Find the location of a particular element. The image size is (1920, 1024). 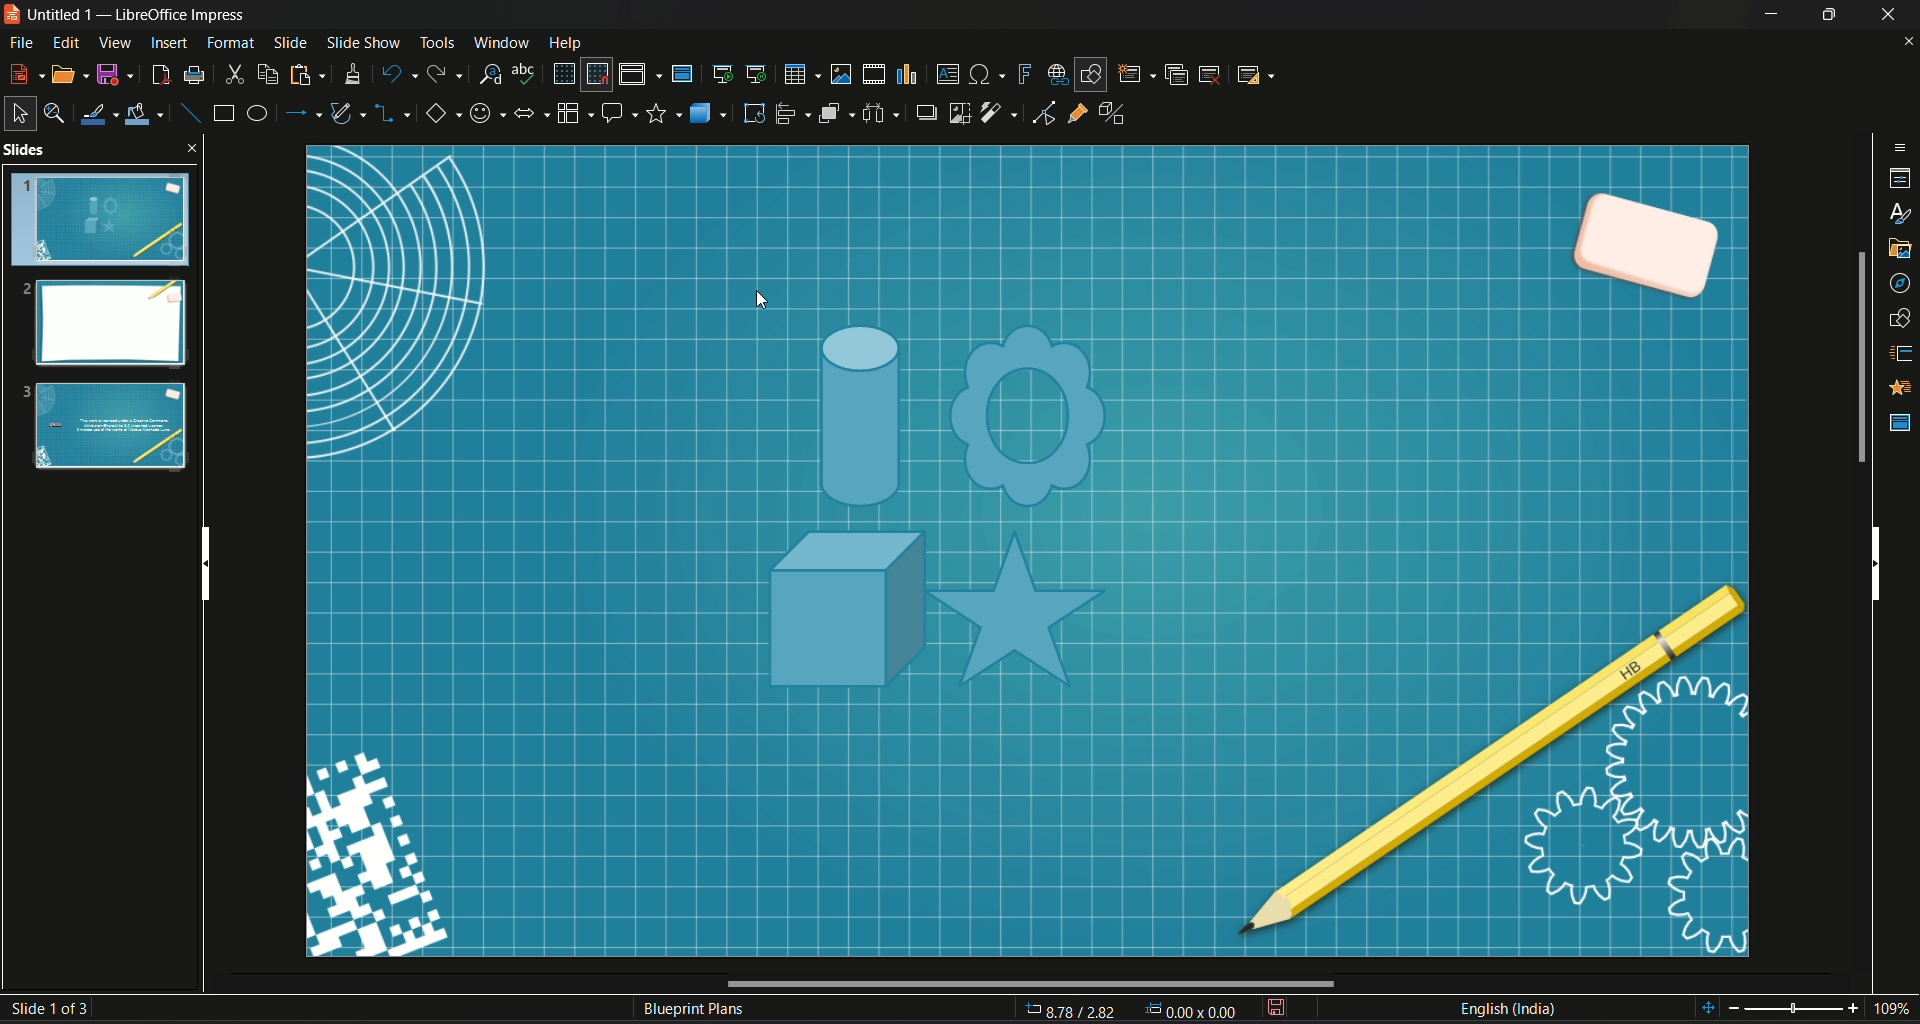

callout share is located at coordinates (619, 112).